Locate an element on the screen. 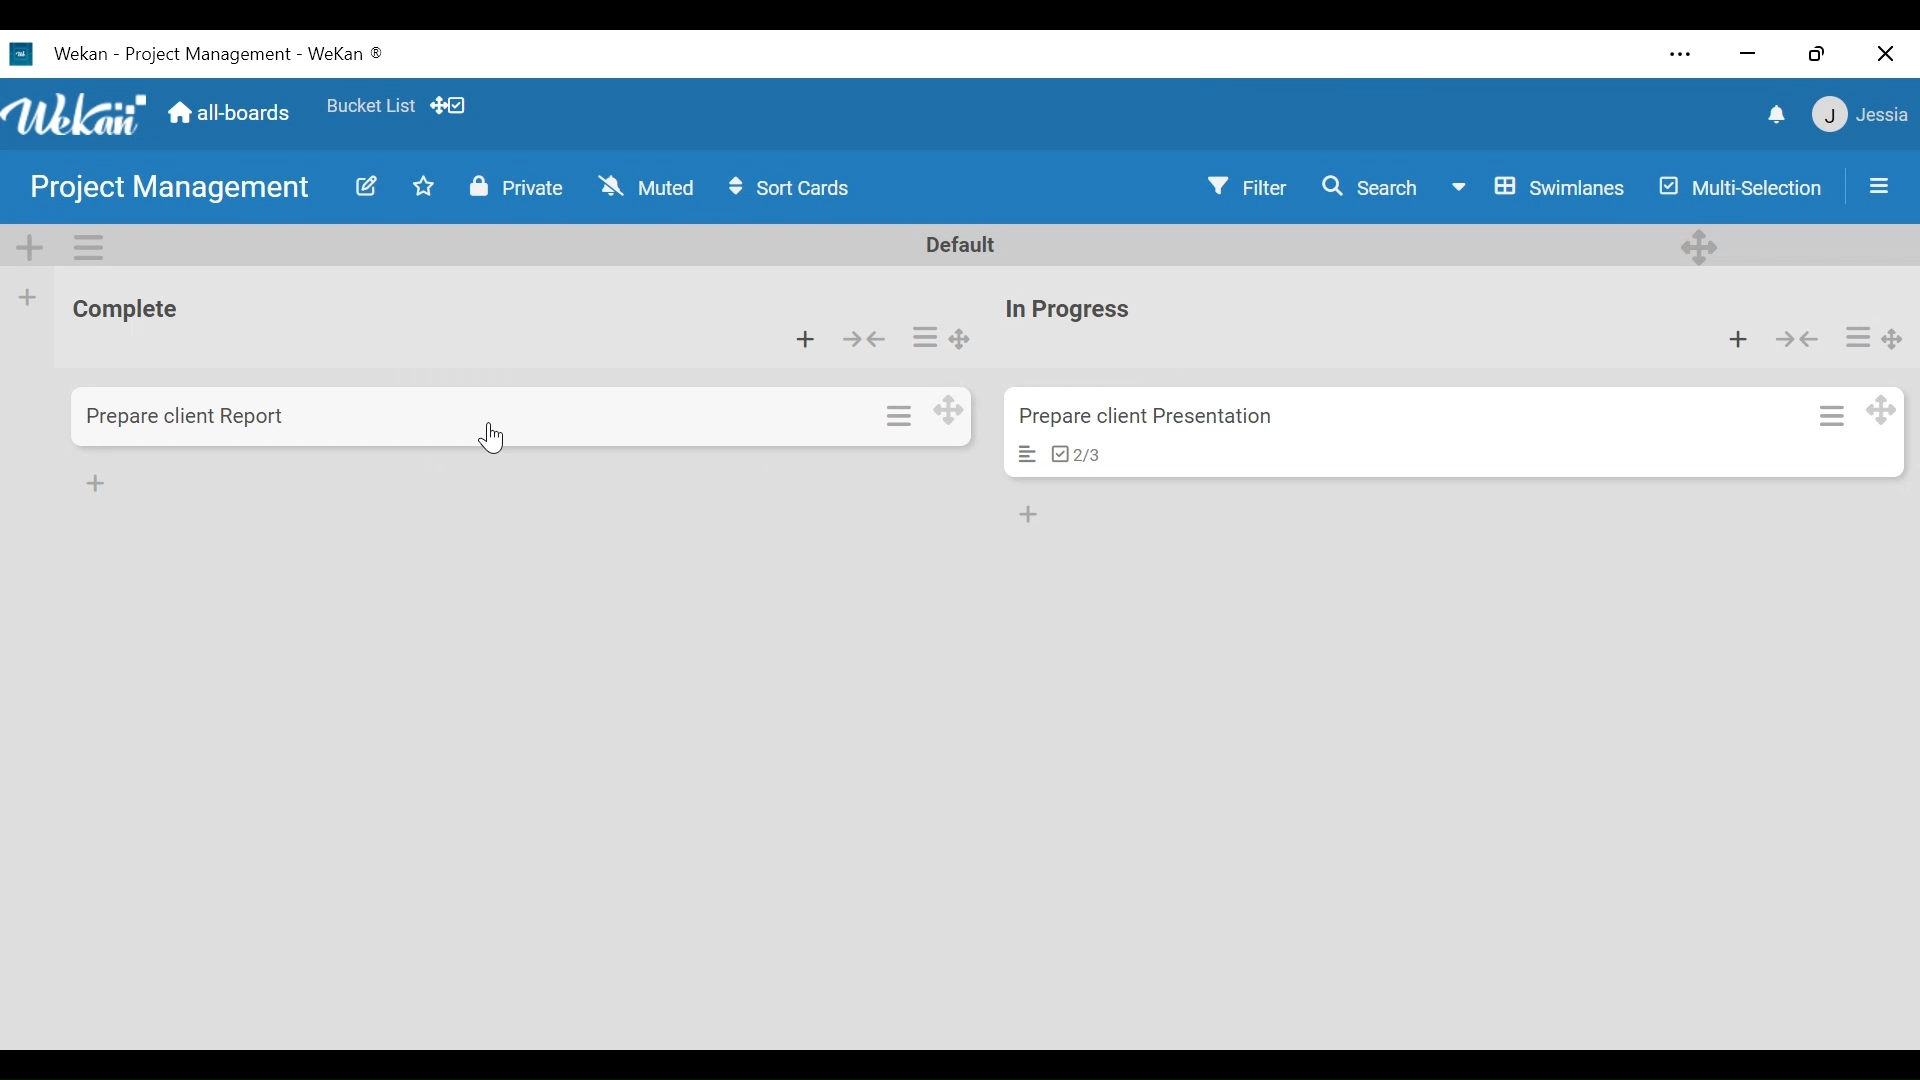 This screenshot has width=1920, height=1080. Desktop drag handle is located at coordinates (1699, 246).